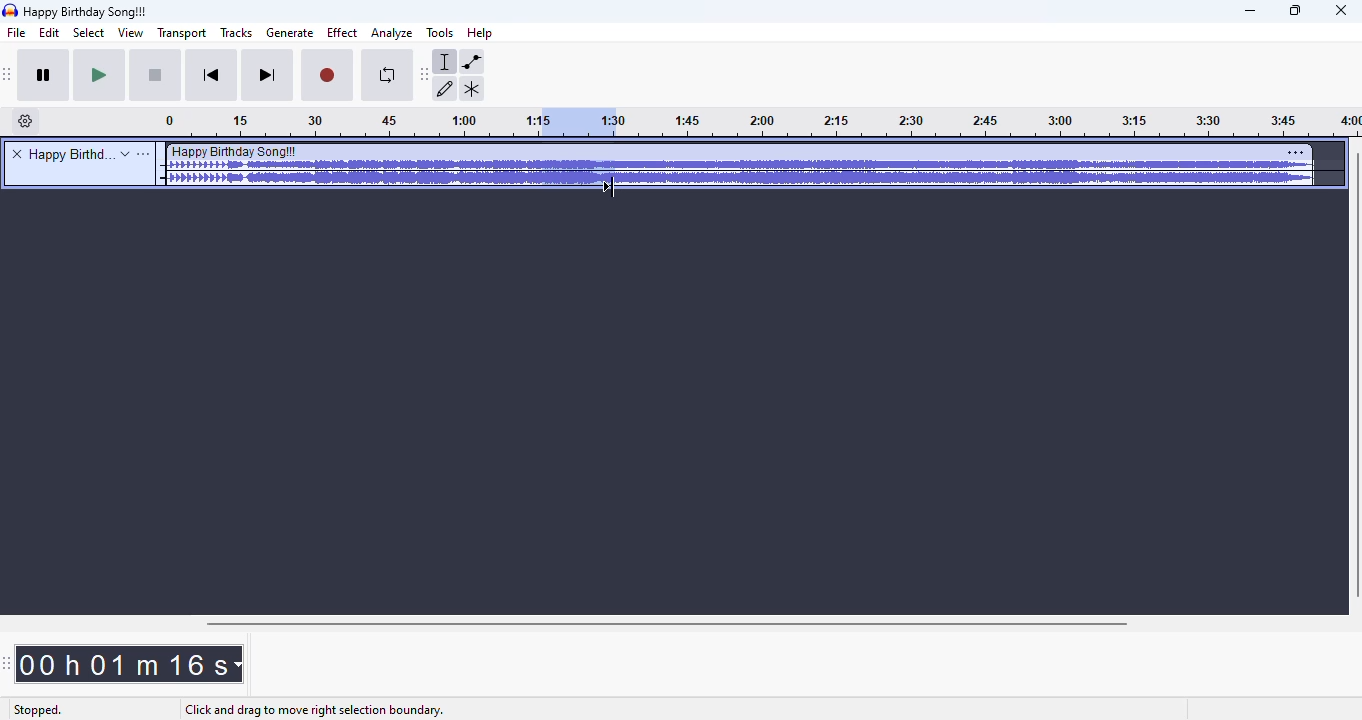  Describe the element at coordinates (392, 34) in the screenshot. I see `analyze` at that location.